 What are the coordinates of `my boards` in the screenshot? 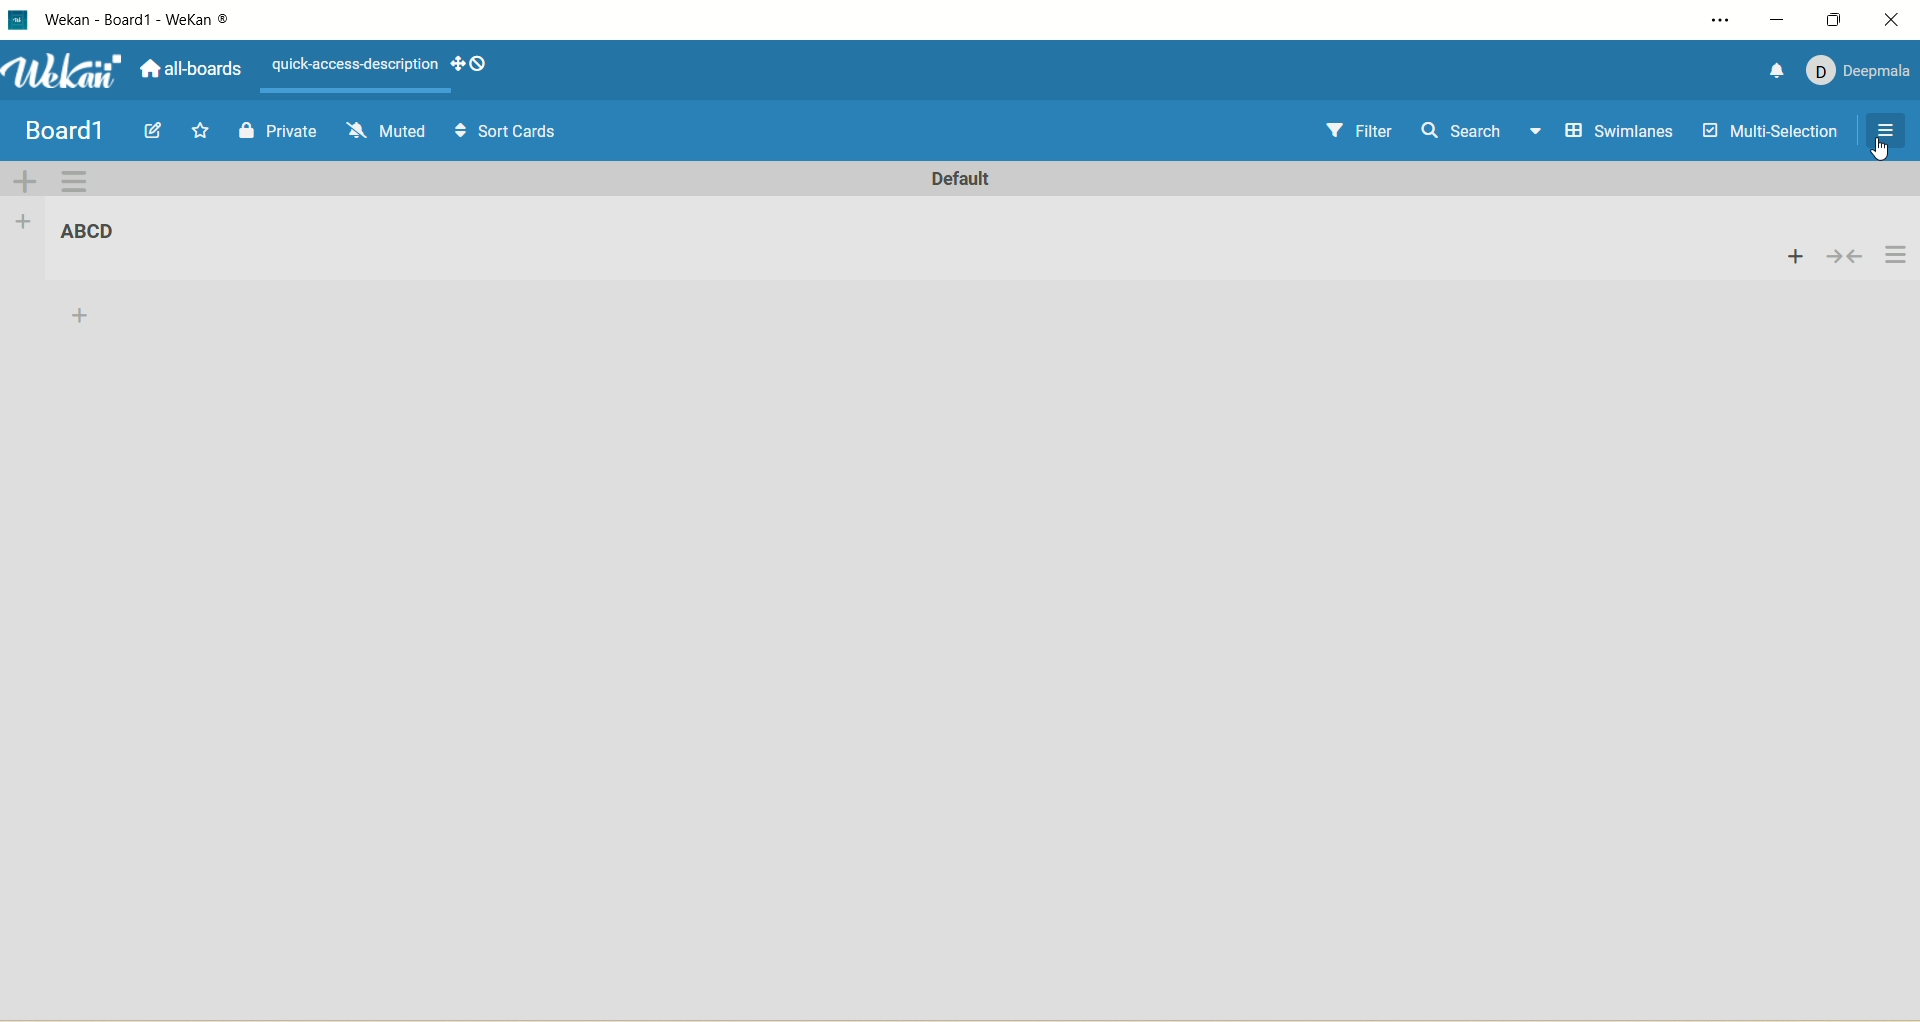 It's located at (86, 127).